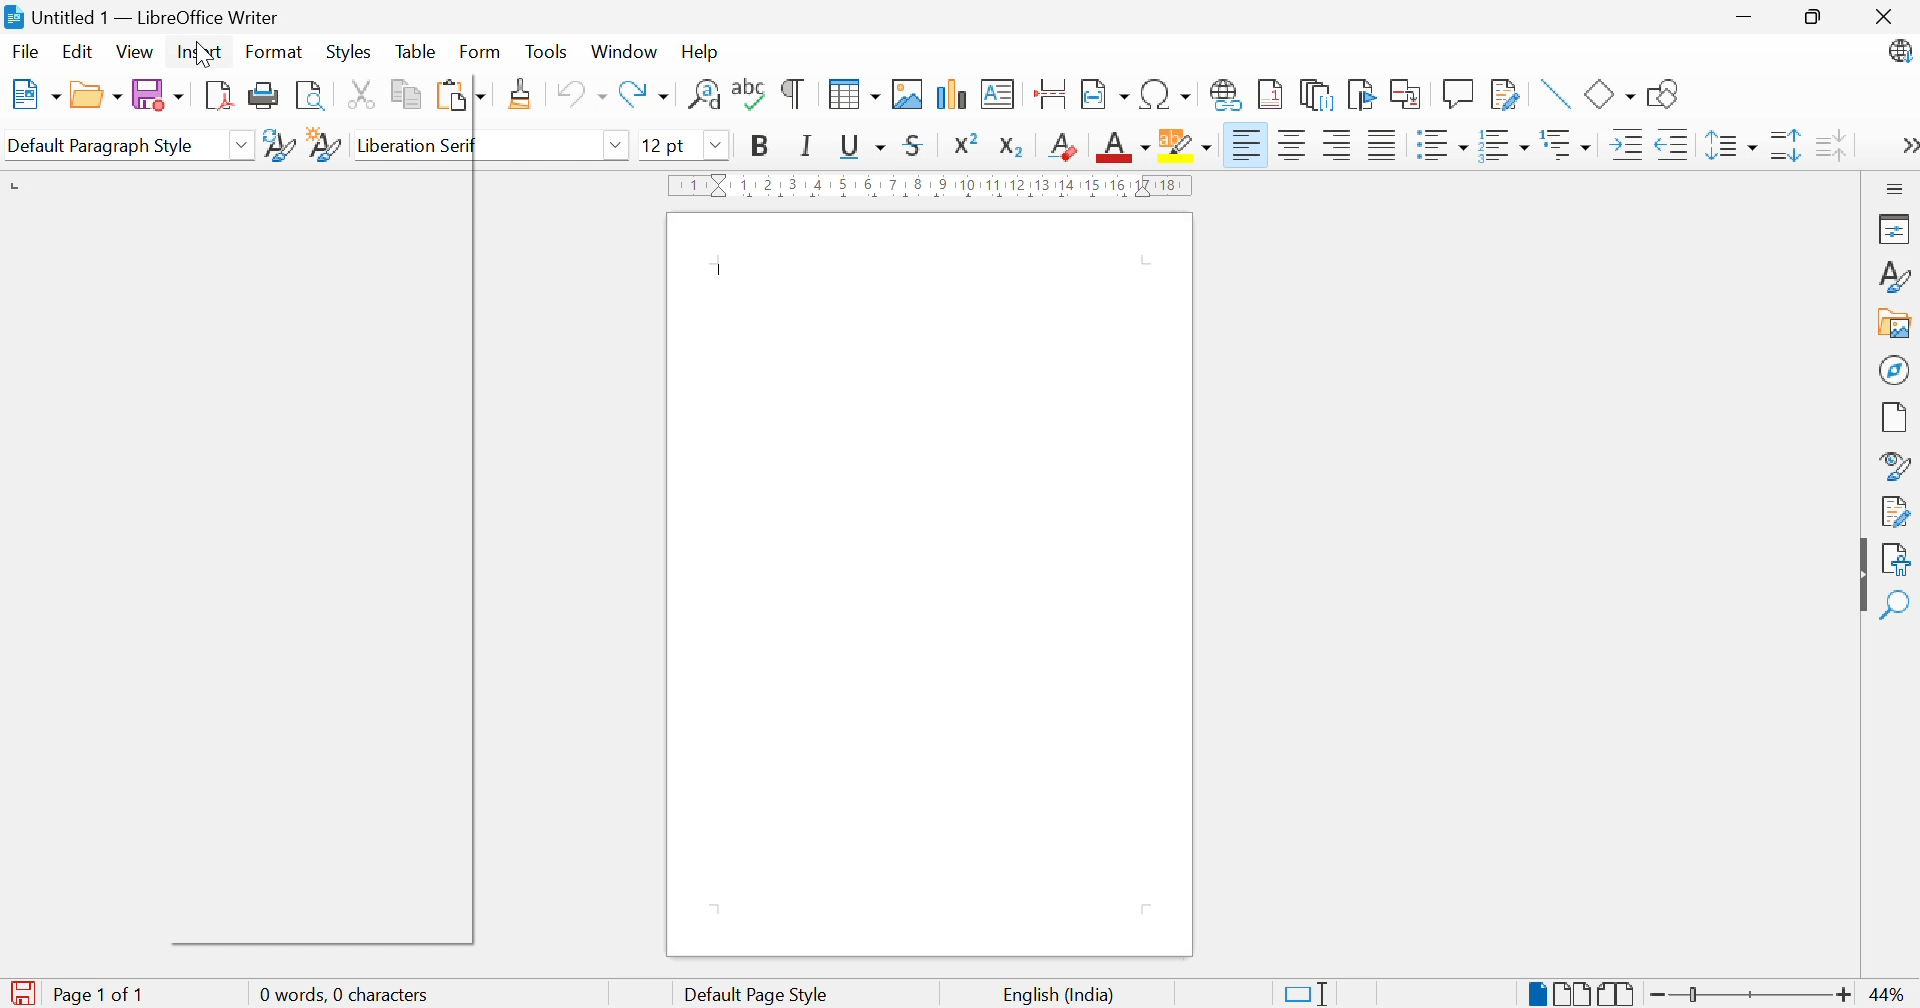 The width and height of the screenshot is (1920, 1008). What do you see at coordinates (222, 98) in the screenshot?
I see `Export directly as PDF` at bounding box center [222, 98].